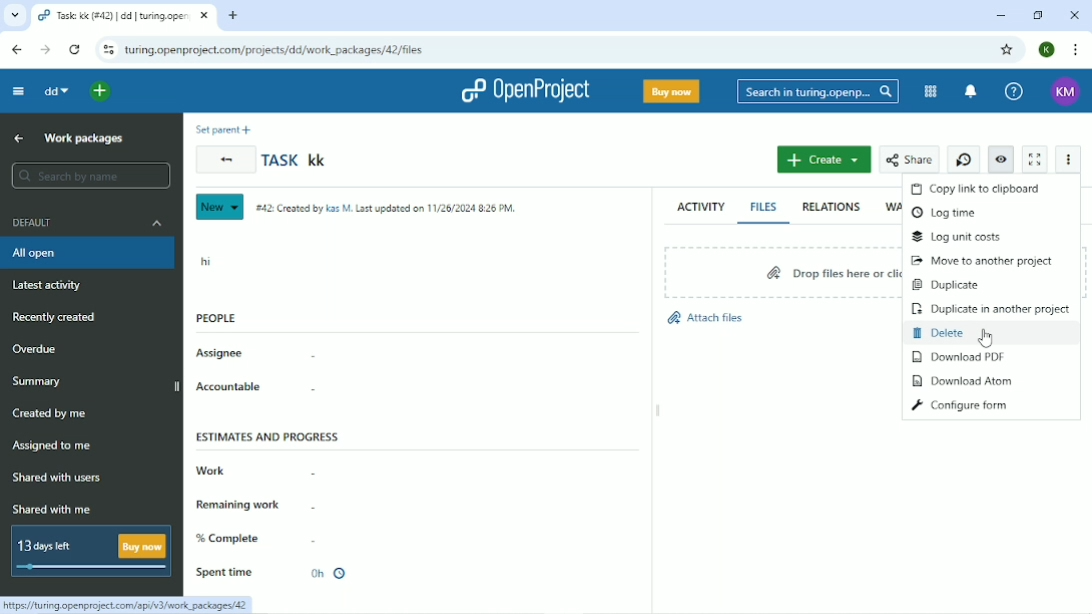 This screenshot has width=1092, height=614. I want to click on New tab, so click(234, 17).